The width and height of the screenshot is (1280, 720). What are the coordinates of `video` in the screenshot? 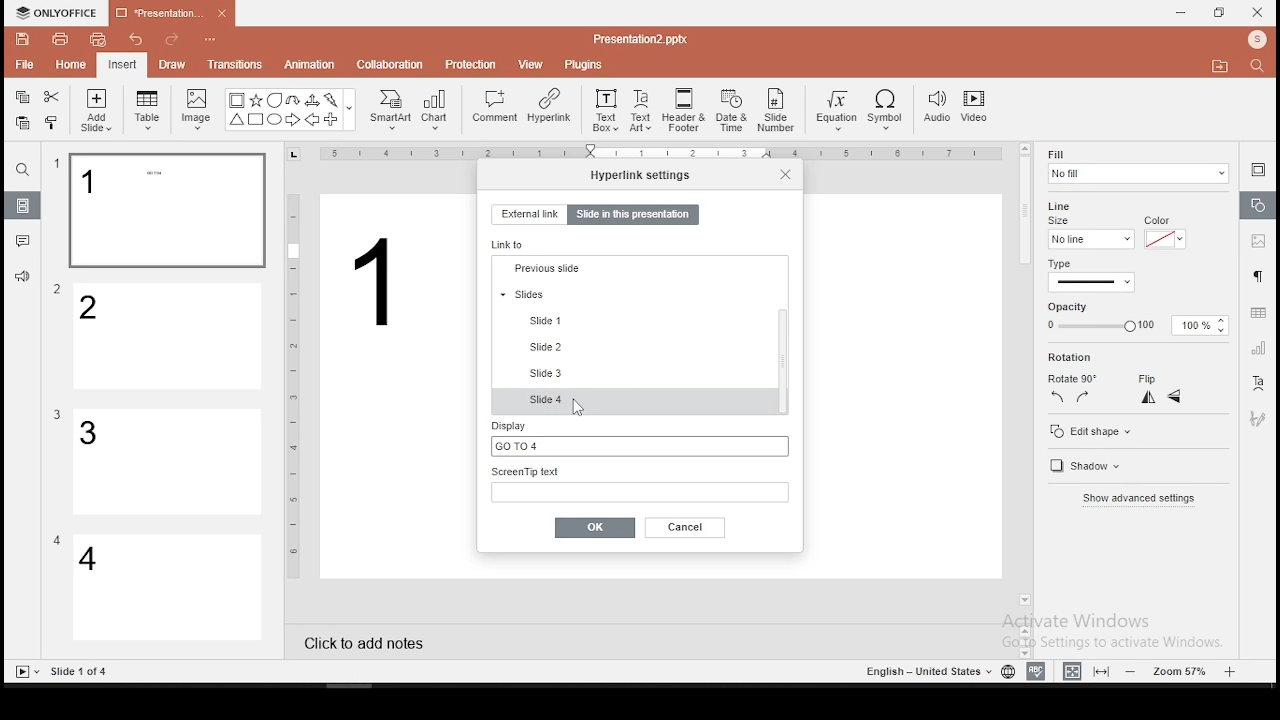 It's located at (974, 109).